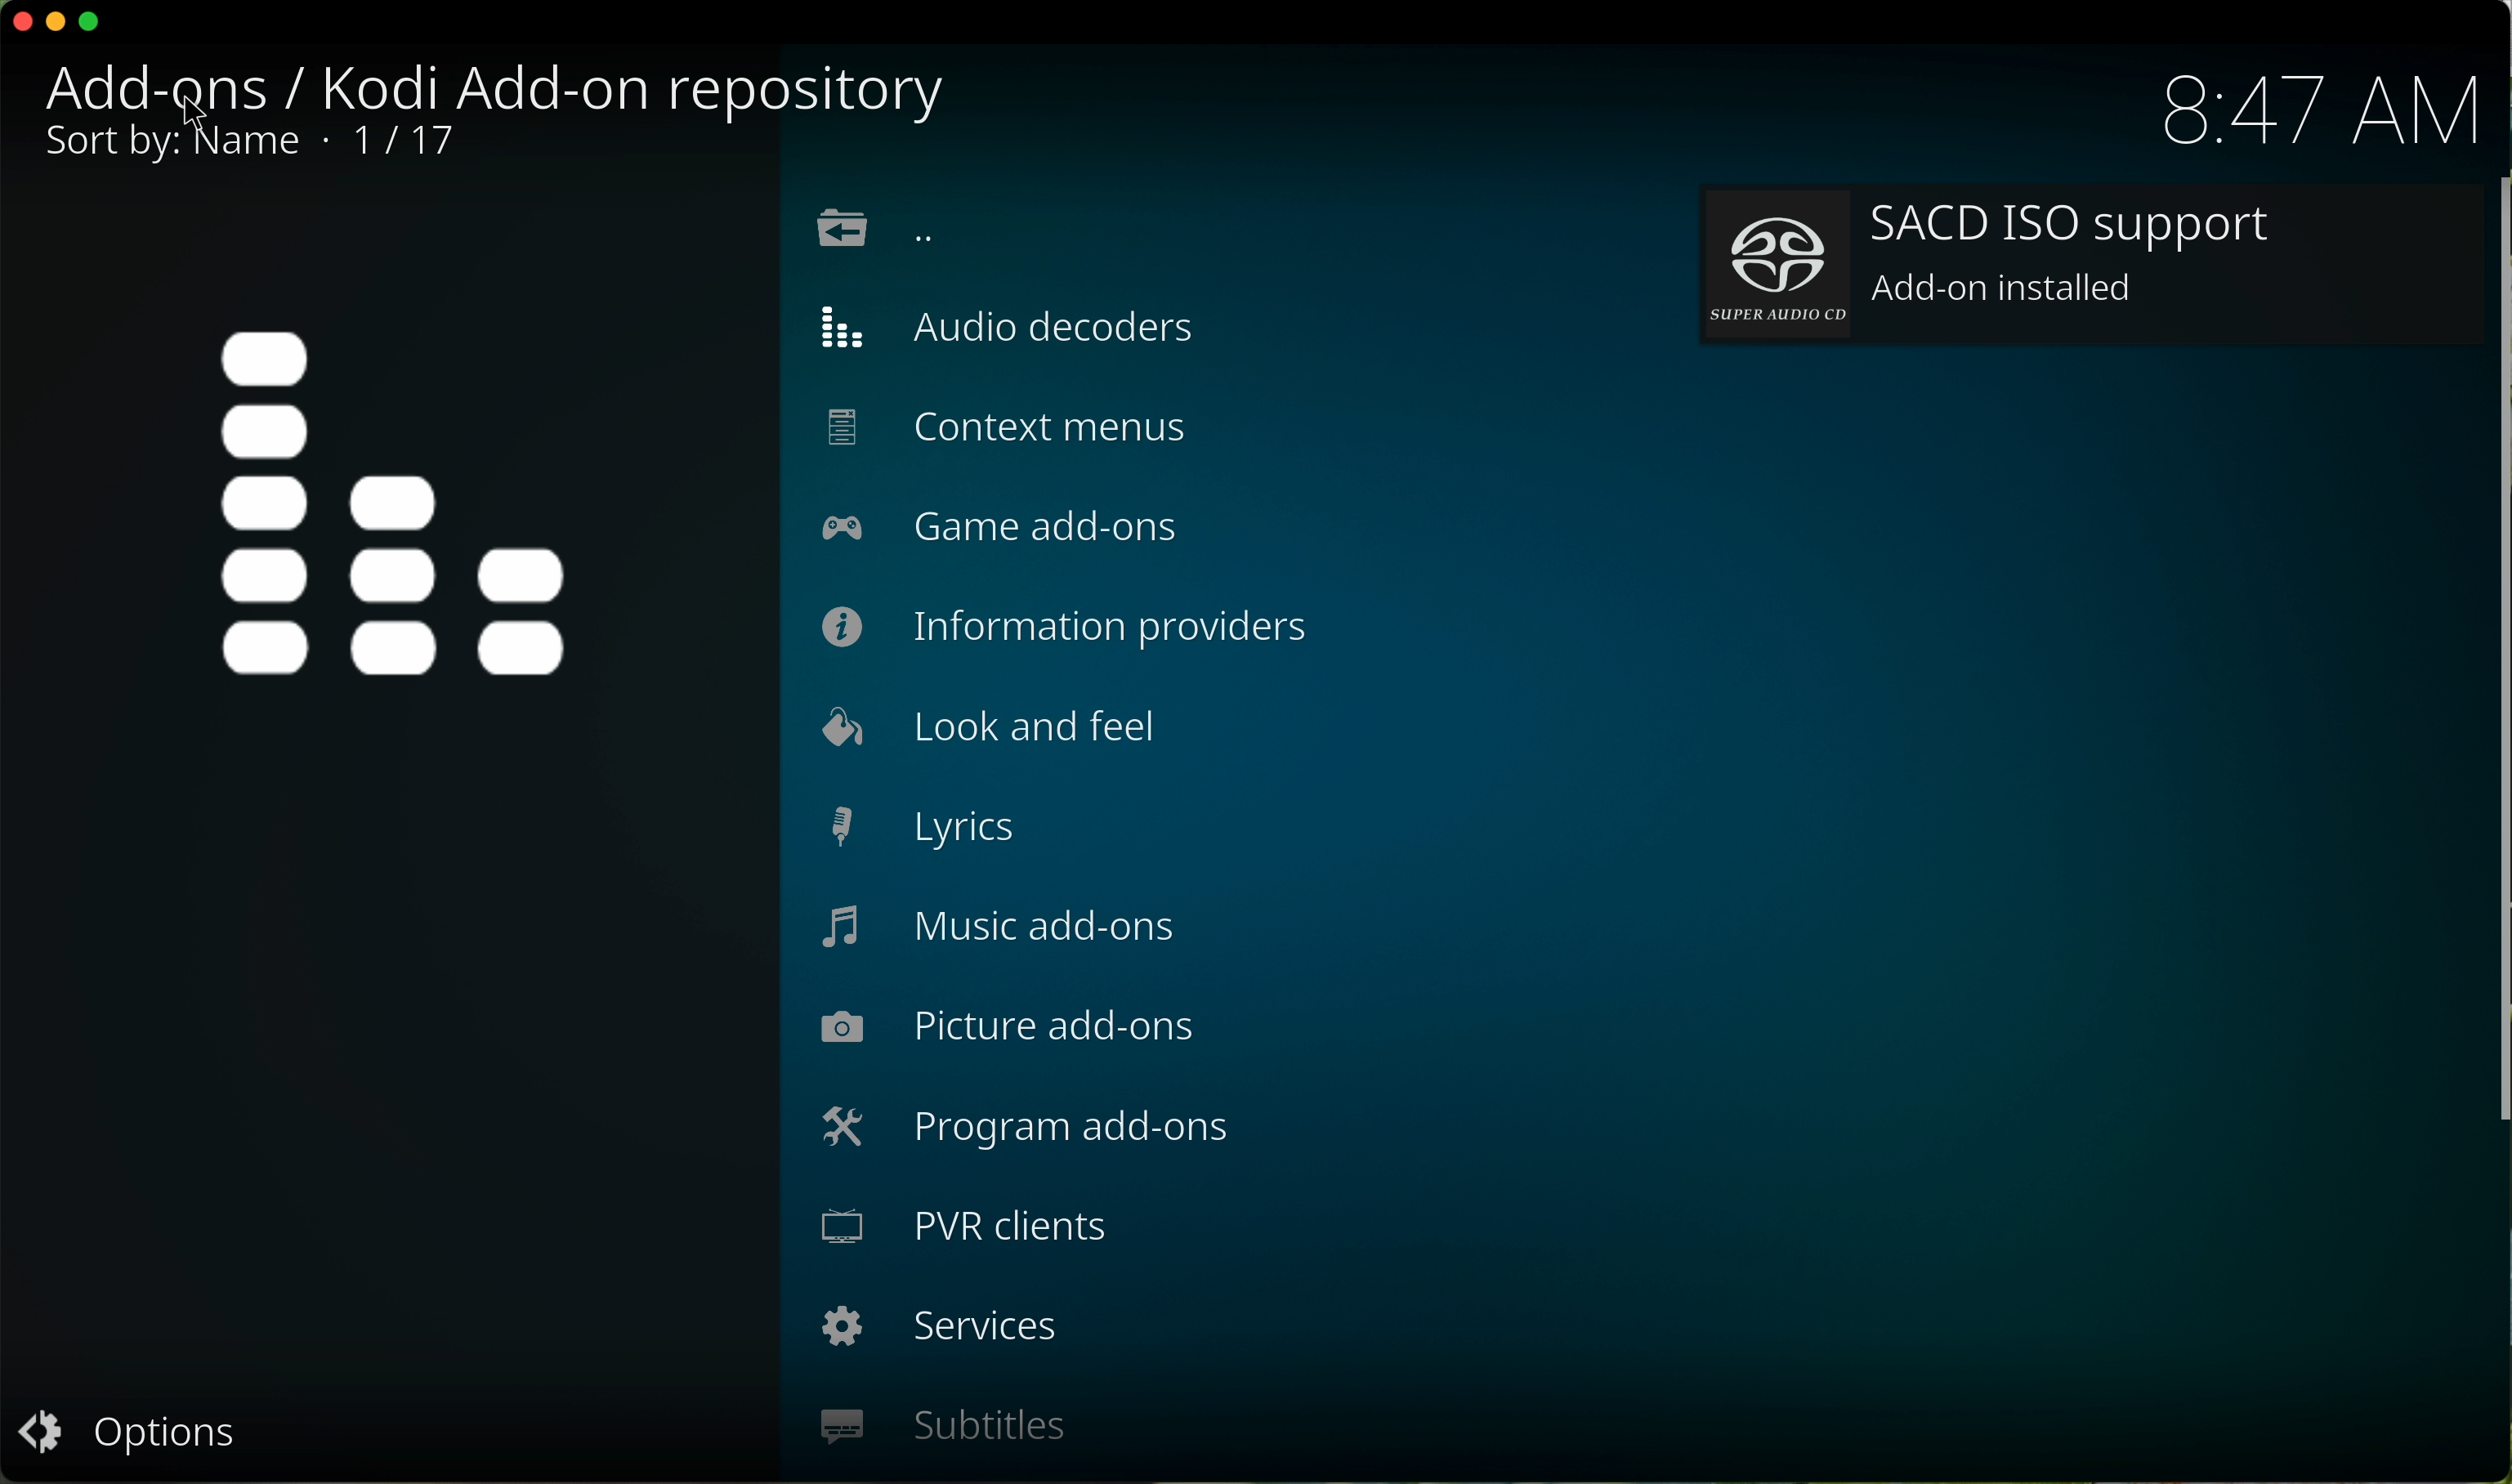 The image size is (2512, 1484). Describe the element at coordinates (882, 227) in the screenshot. I see `location back` at that location.